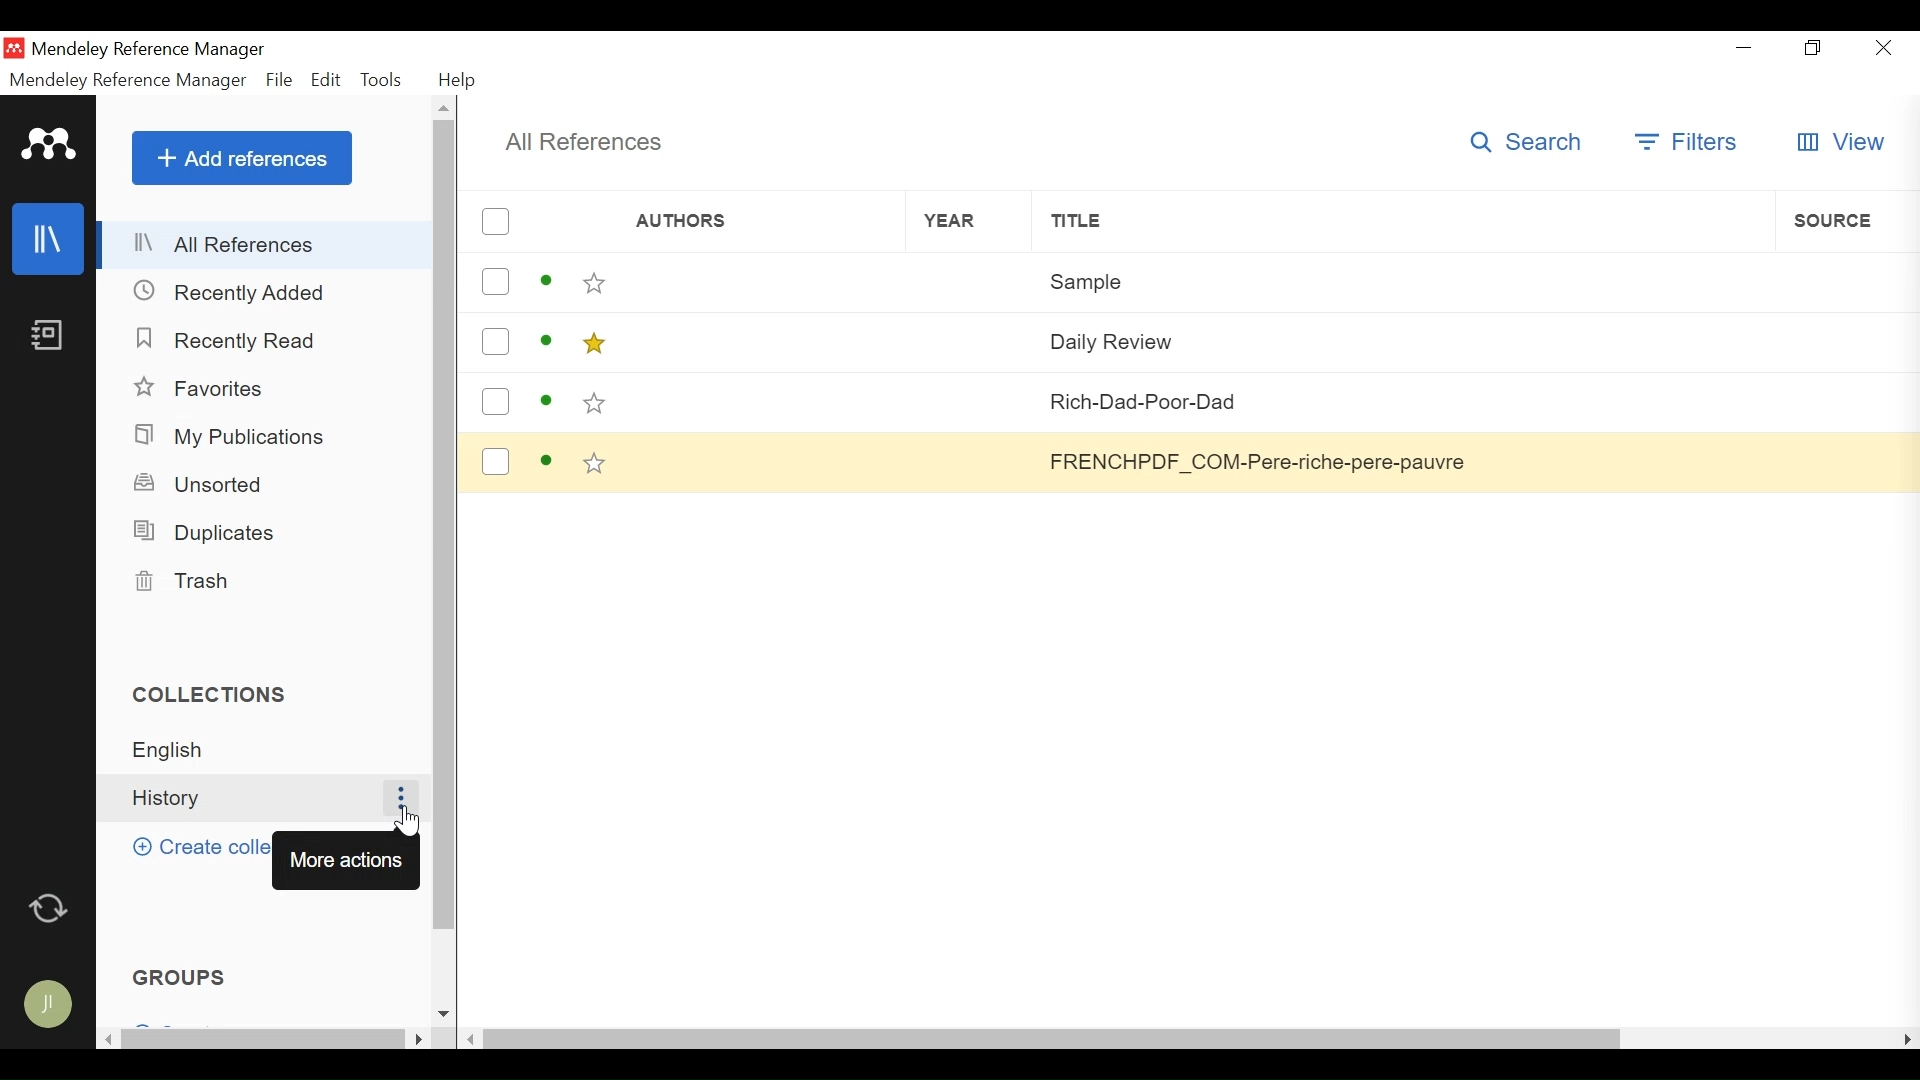 This screenshot has height=1080, width=1920. What do you see at coordinates (242, 157) in the screenshot?
I see `Add References` at bounding box center [242, 157].